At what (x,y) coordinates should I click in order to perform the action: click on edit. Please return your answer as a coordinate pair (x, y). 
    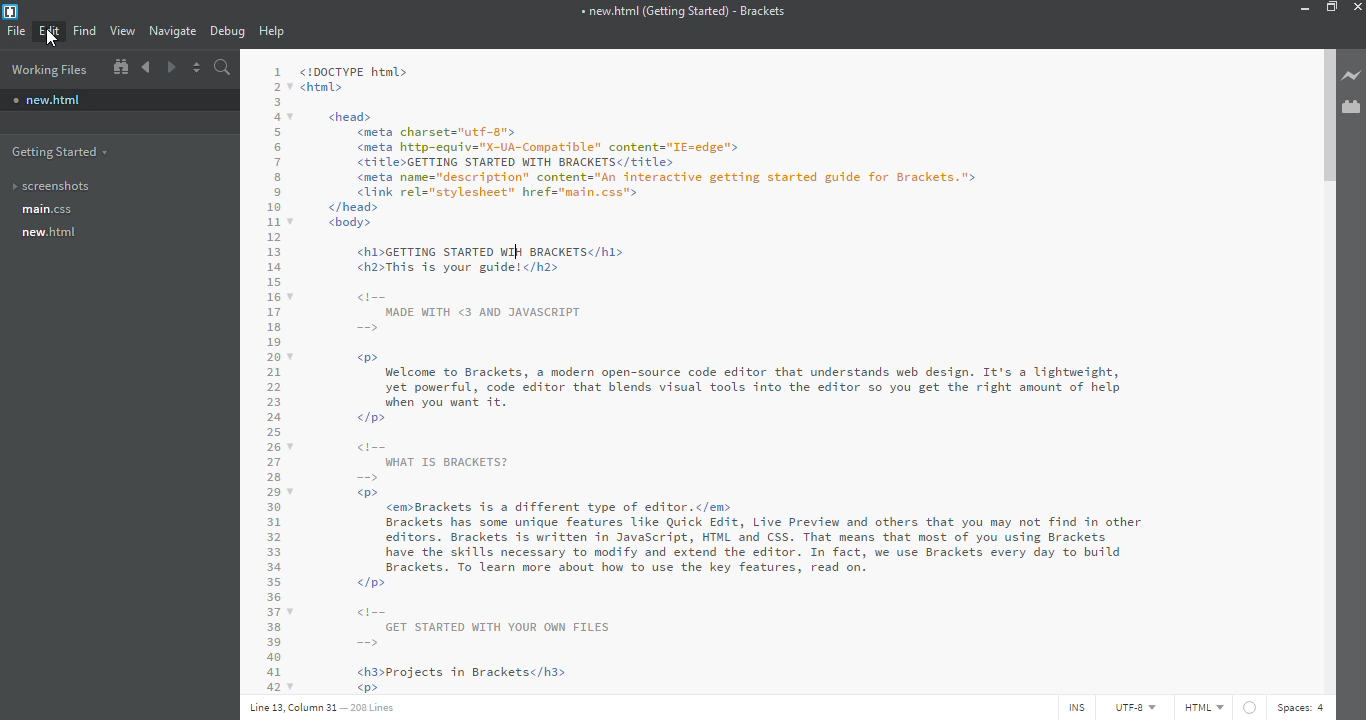
    Looking at the image, I should click on (51, 31).